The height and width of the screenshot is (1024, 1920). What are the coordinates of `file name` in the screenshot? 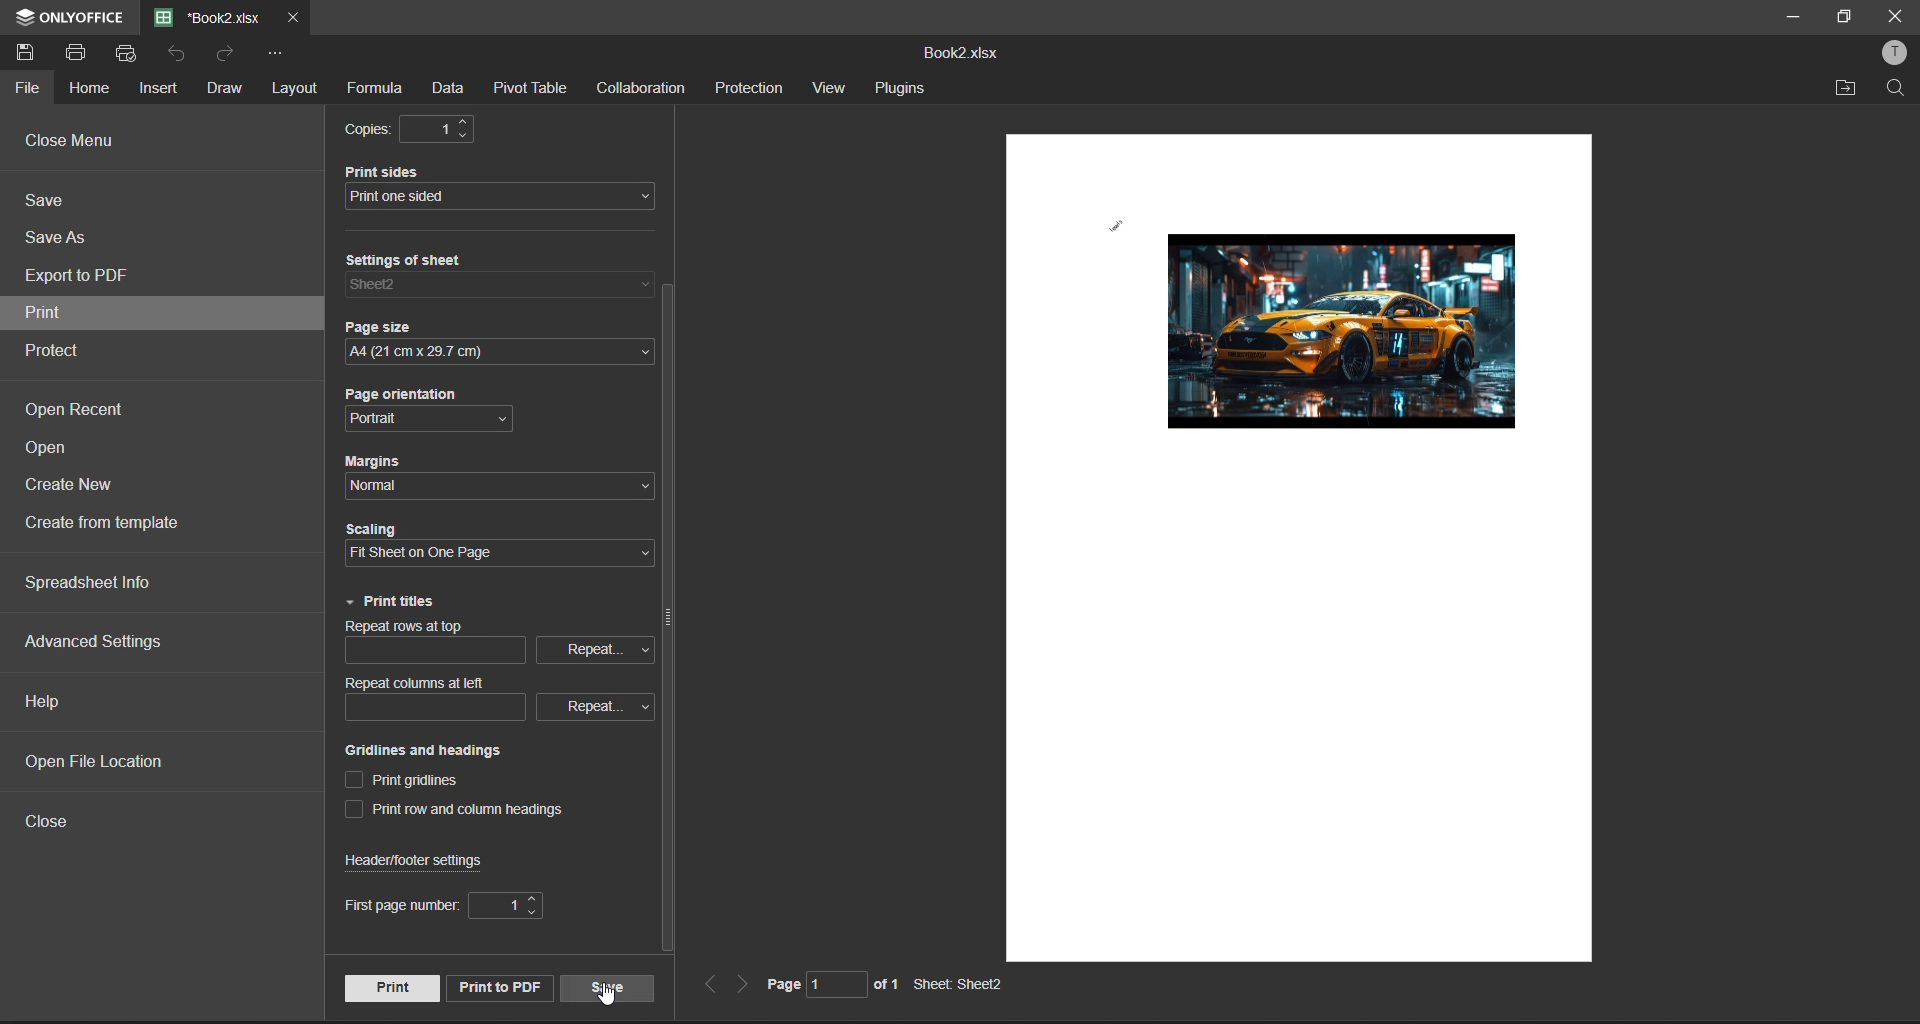 It's located at (208, 16).